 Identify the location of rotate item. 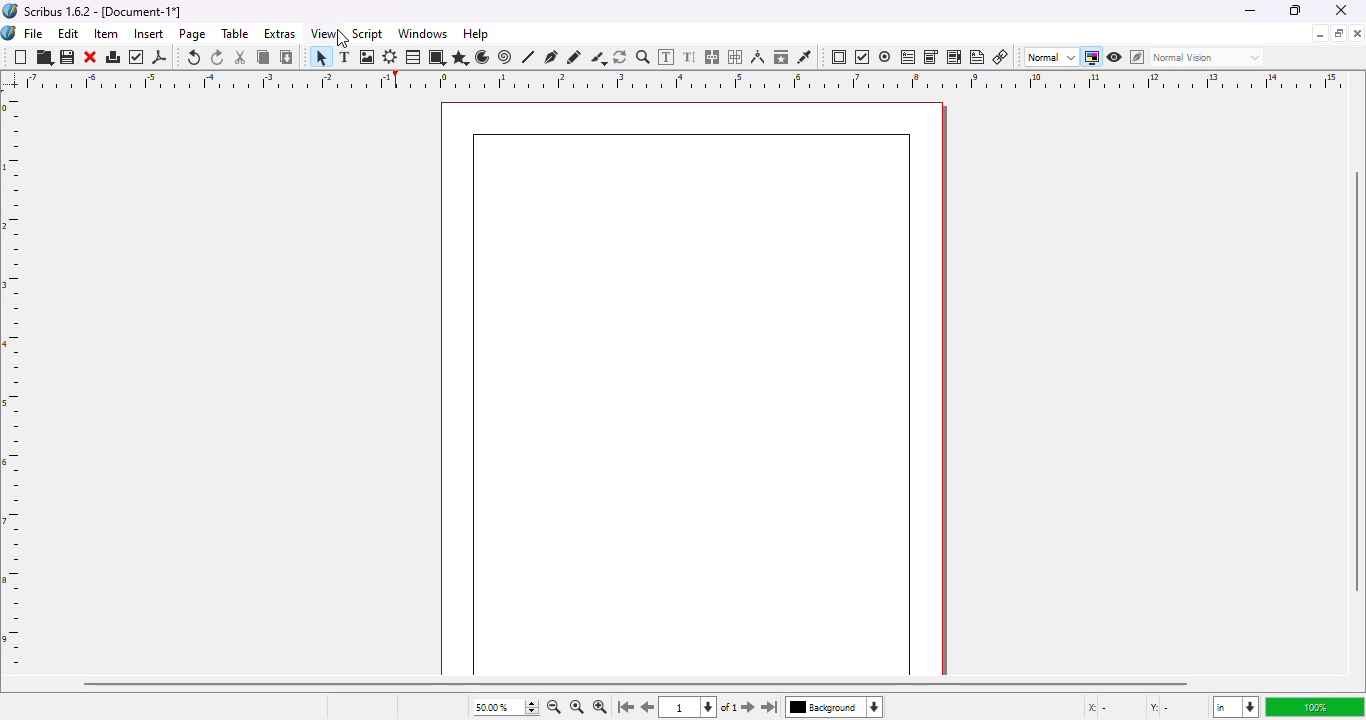
(621, 57).